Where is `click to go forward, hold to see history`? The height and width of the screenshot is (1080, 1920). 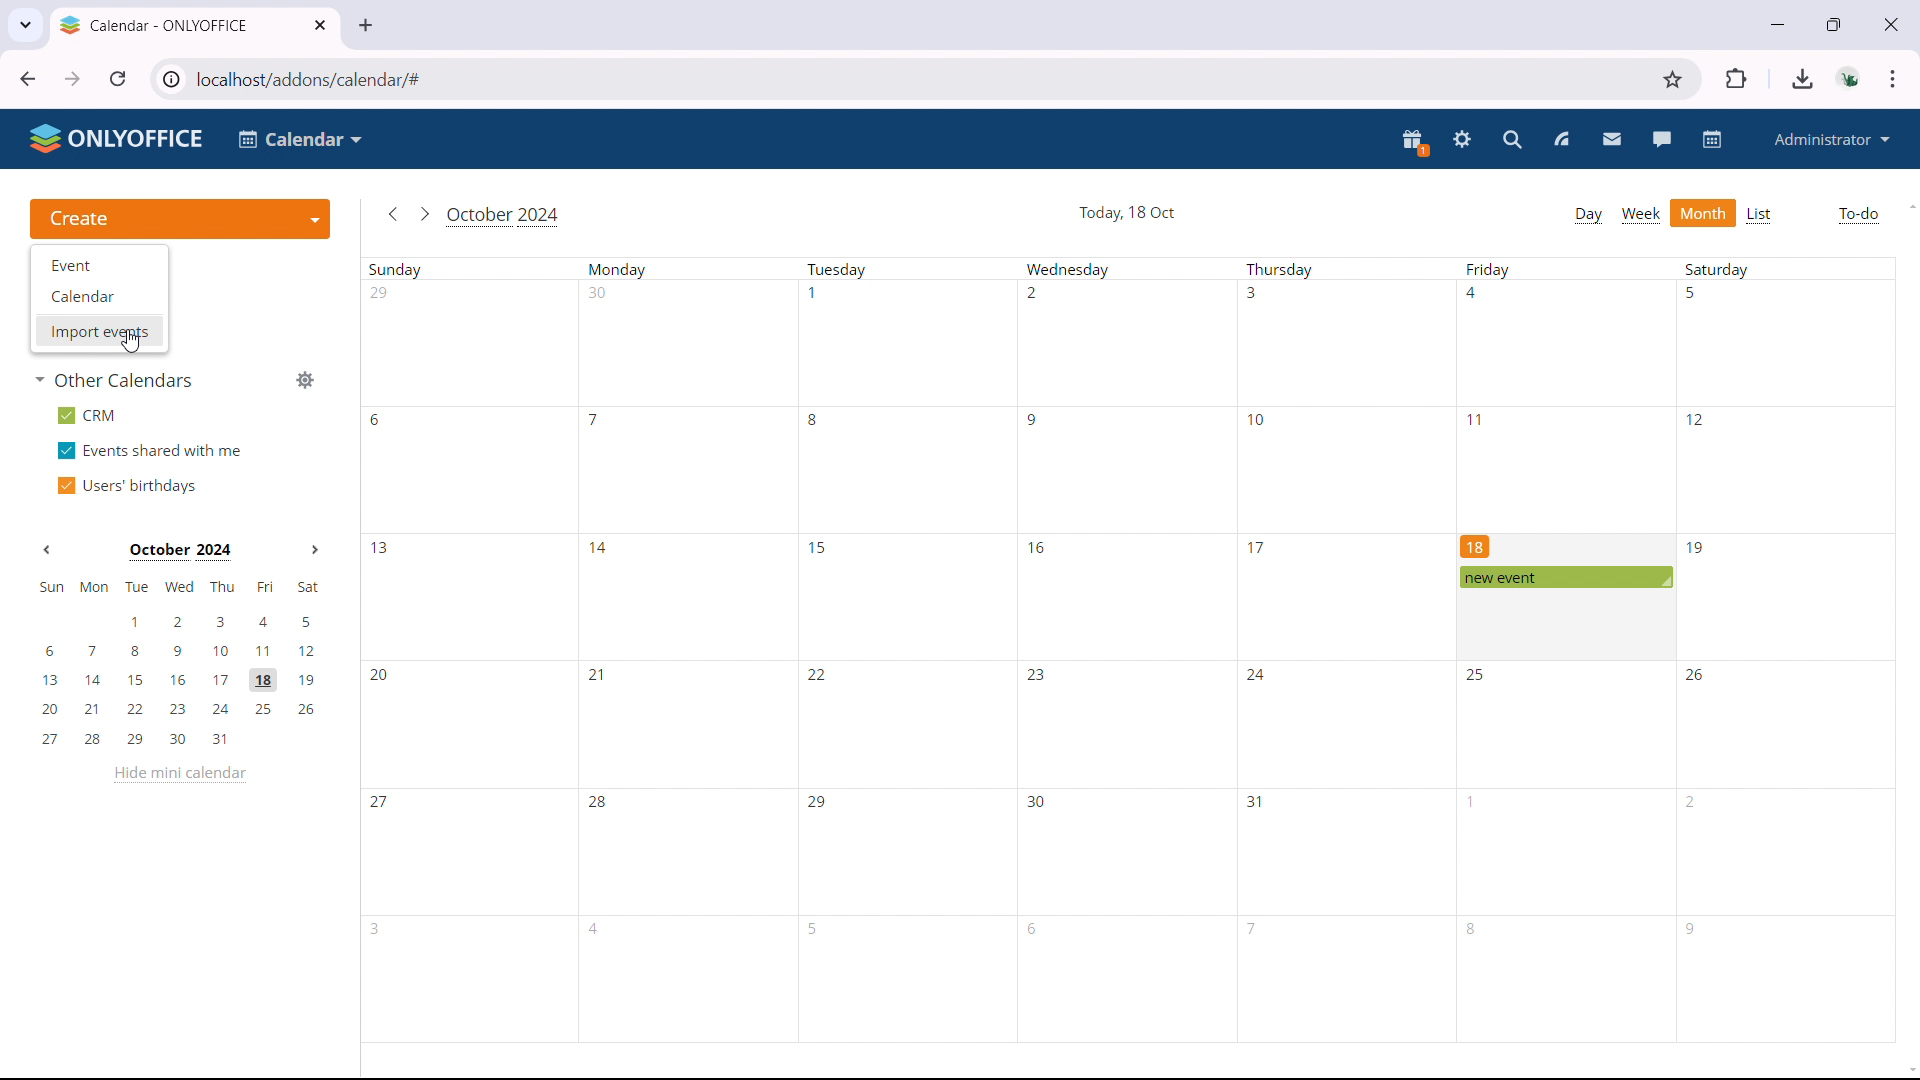
click to go forward, hold to see history is located at coordinates (73, 79).